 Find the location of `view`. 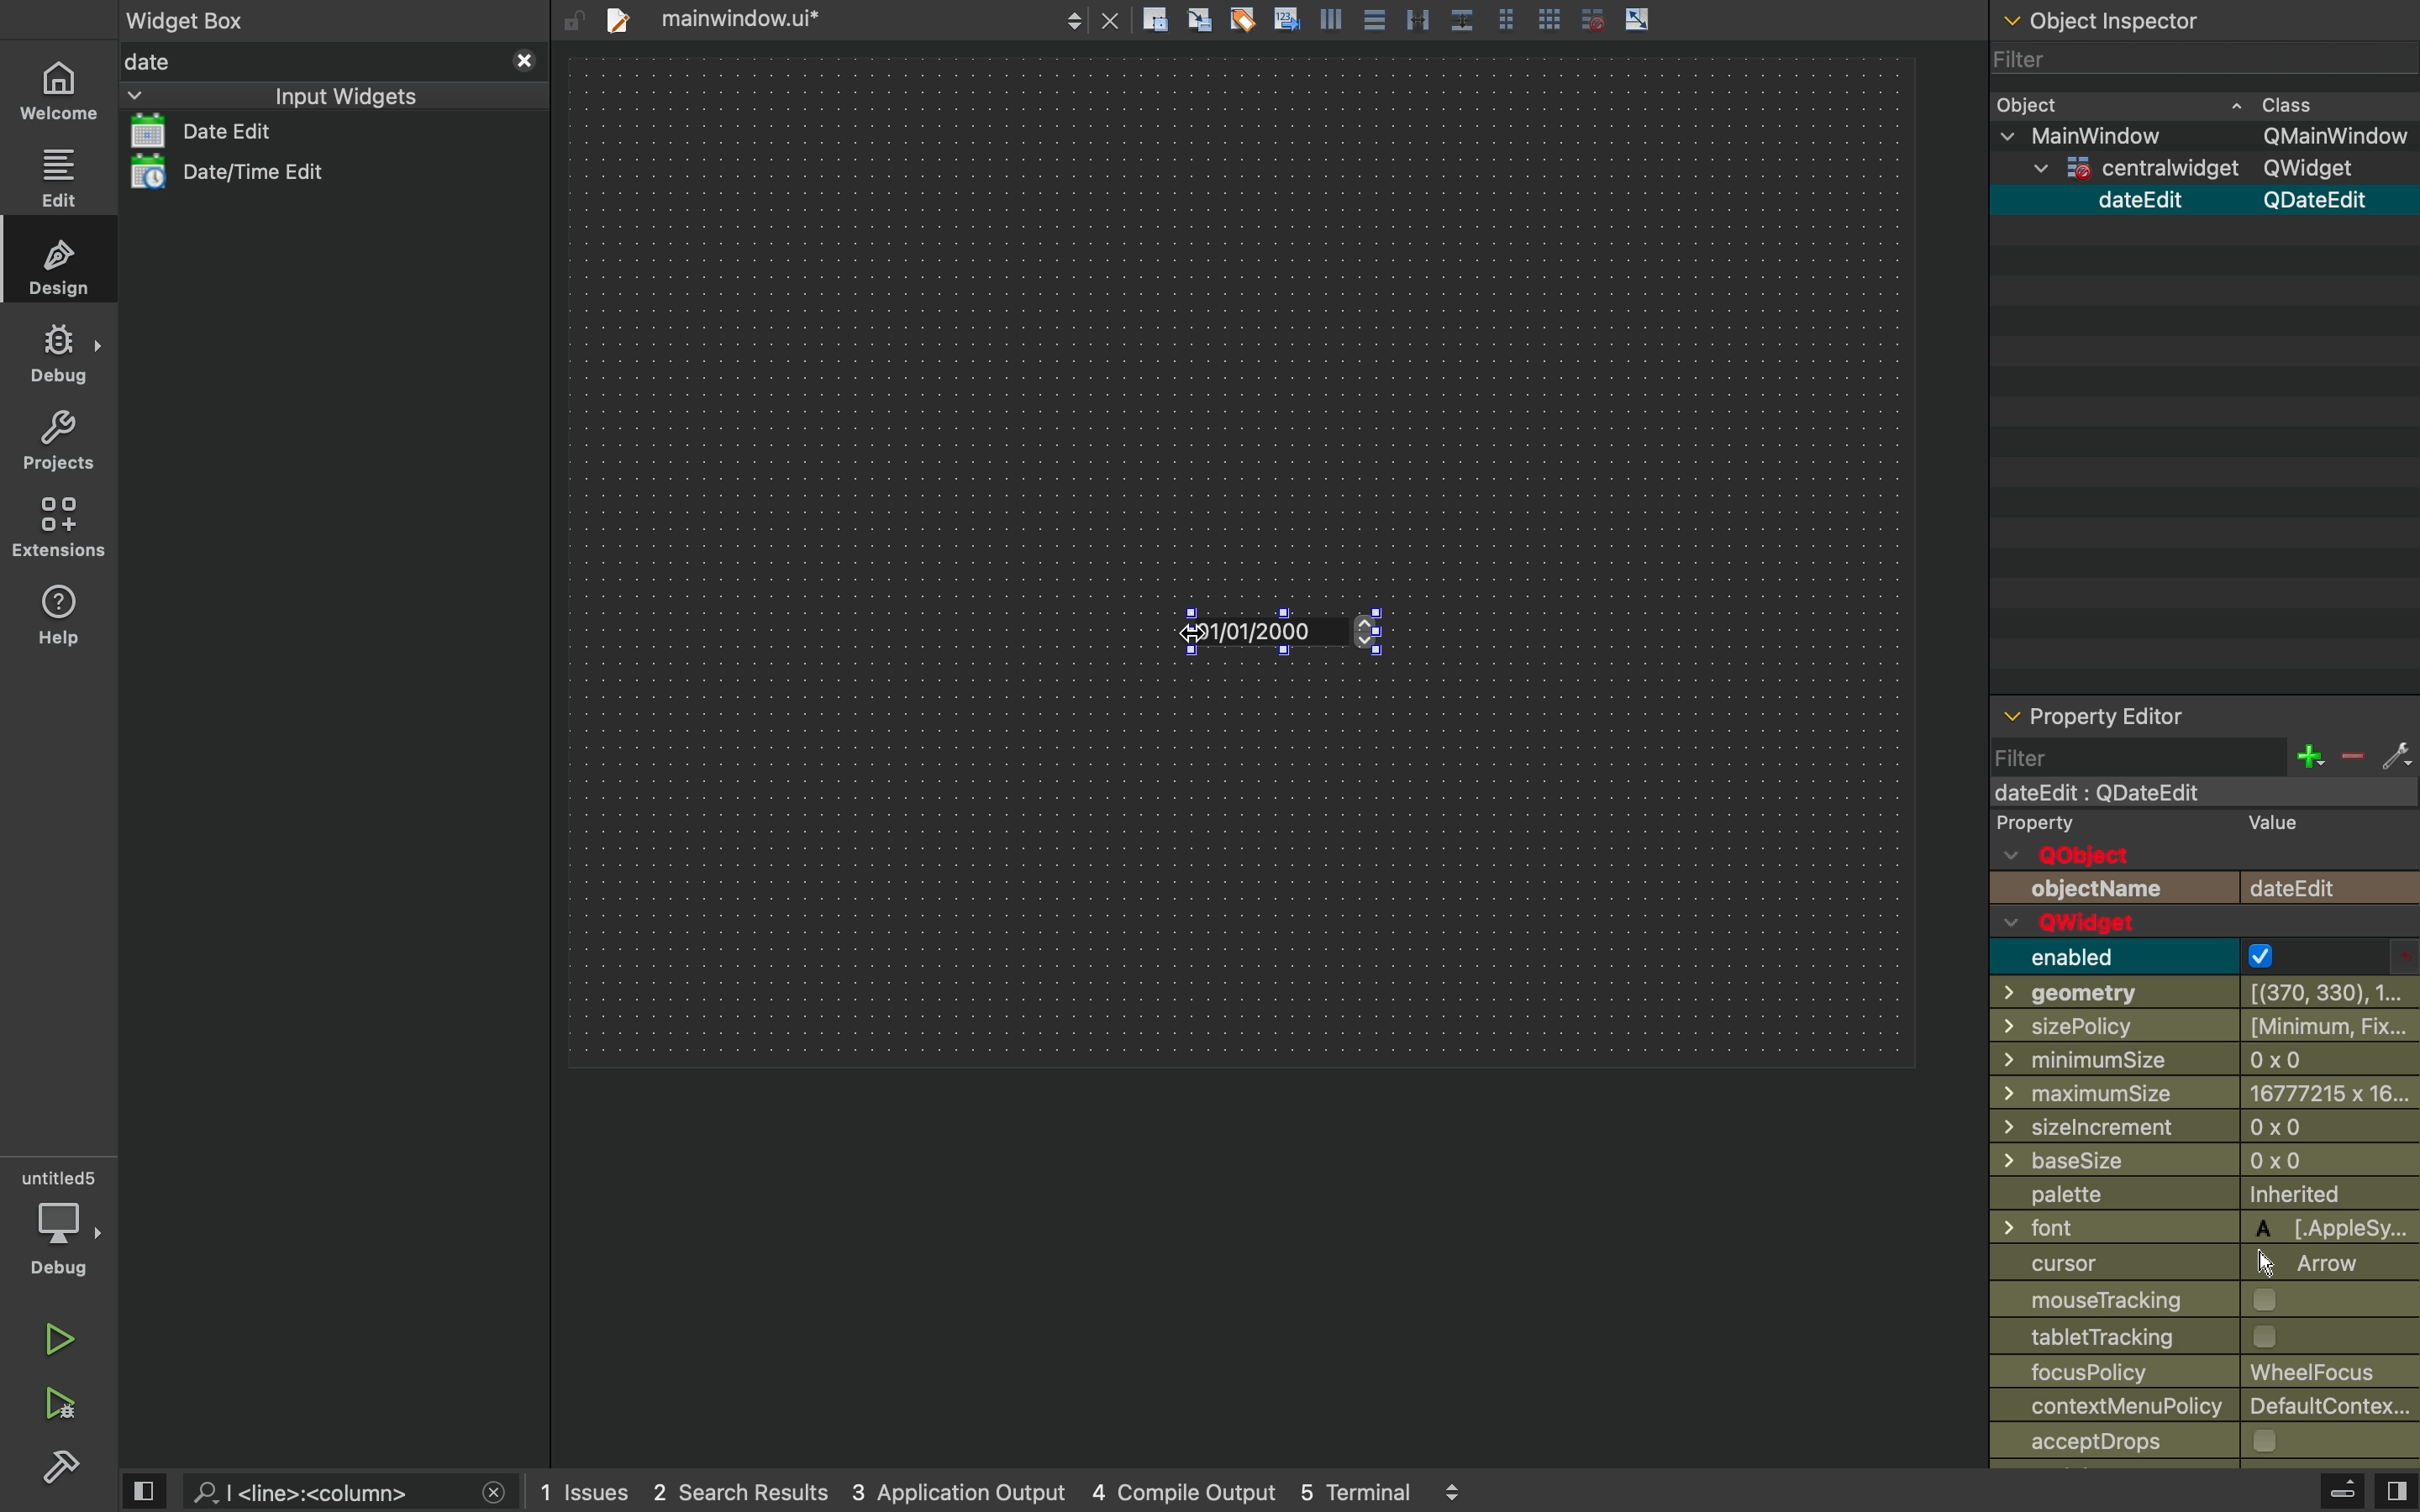

view is located at coordinates (141, 1490).